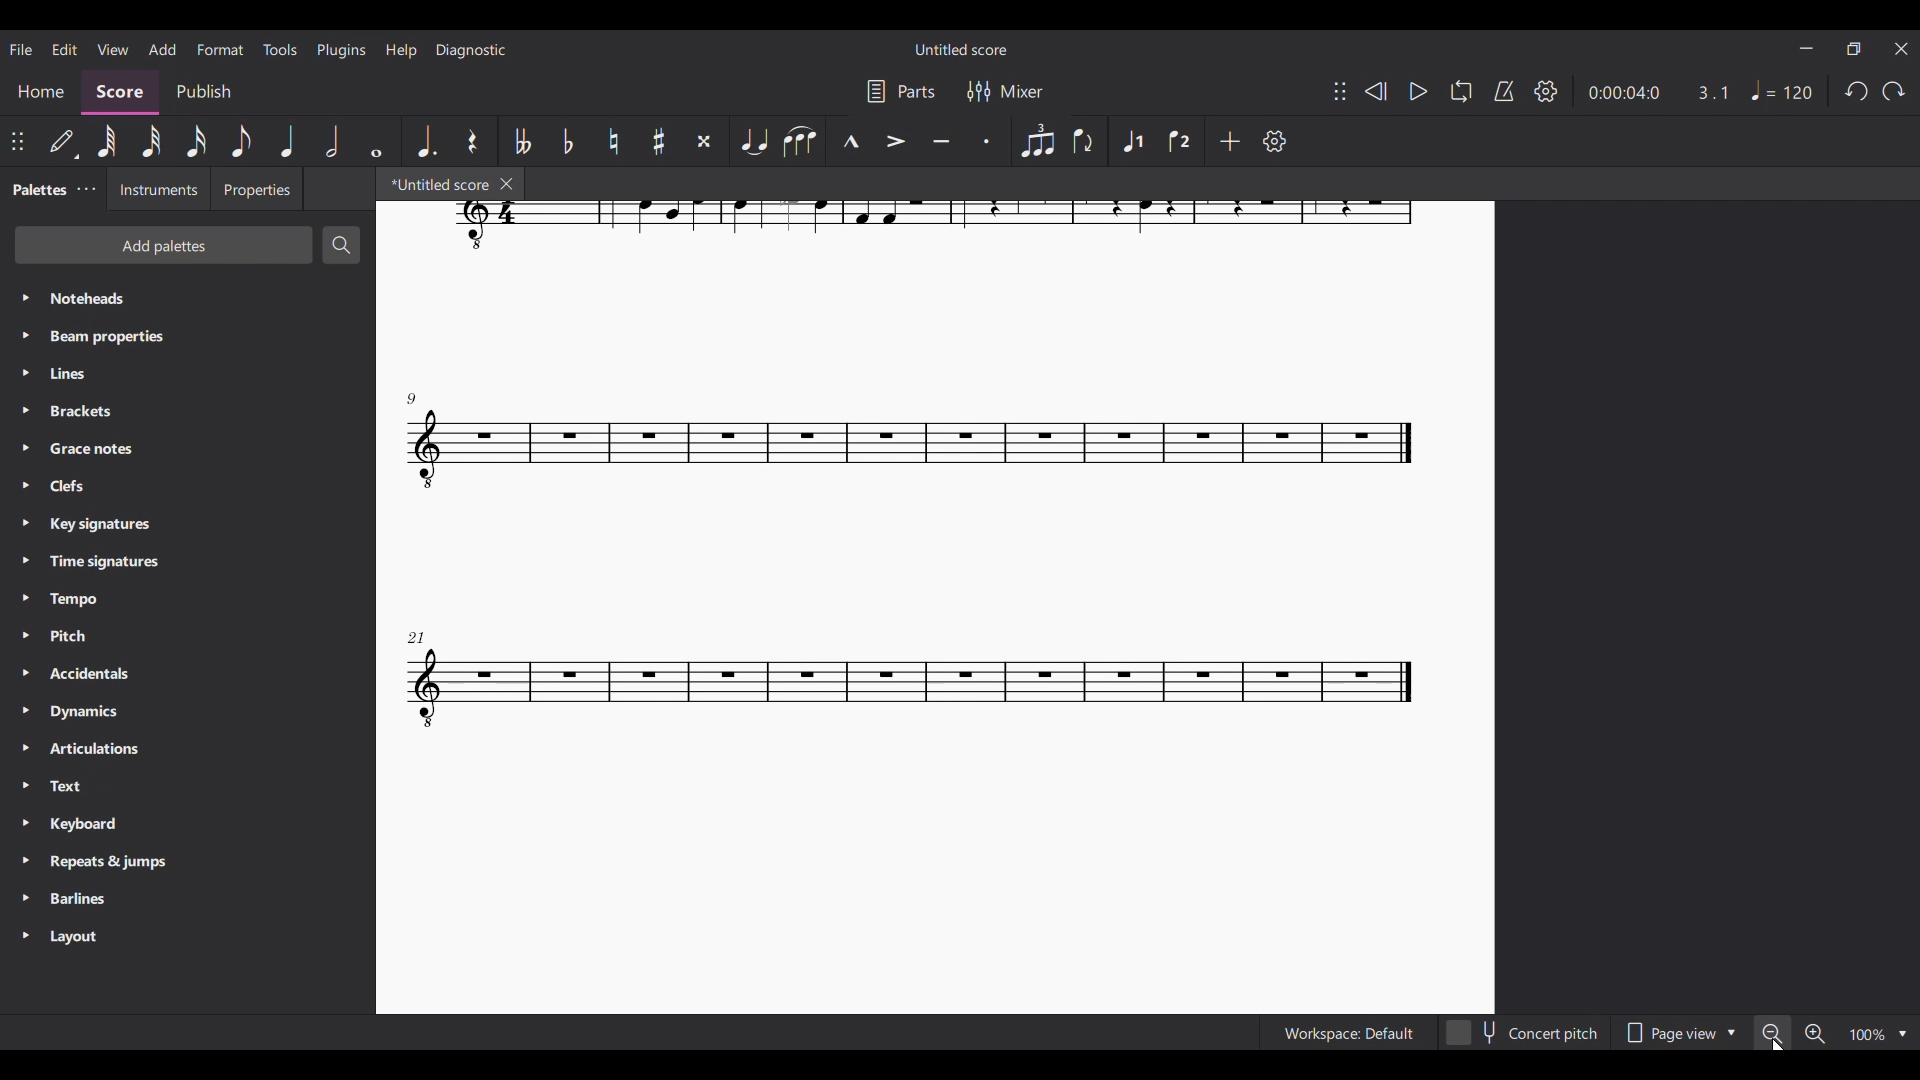 This screenshot has height=1080, width=1920. I want to click on Add, so click(1229, 141).